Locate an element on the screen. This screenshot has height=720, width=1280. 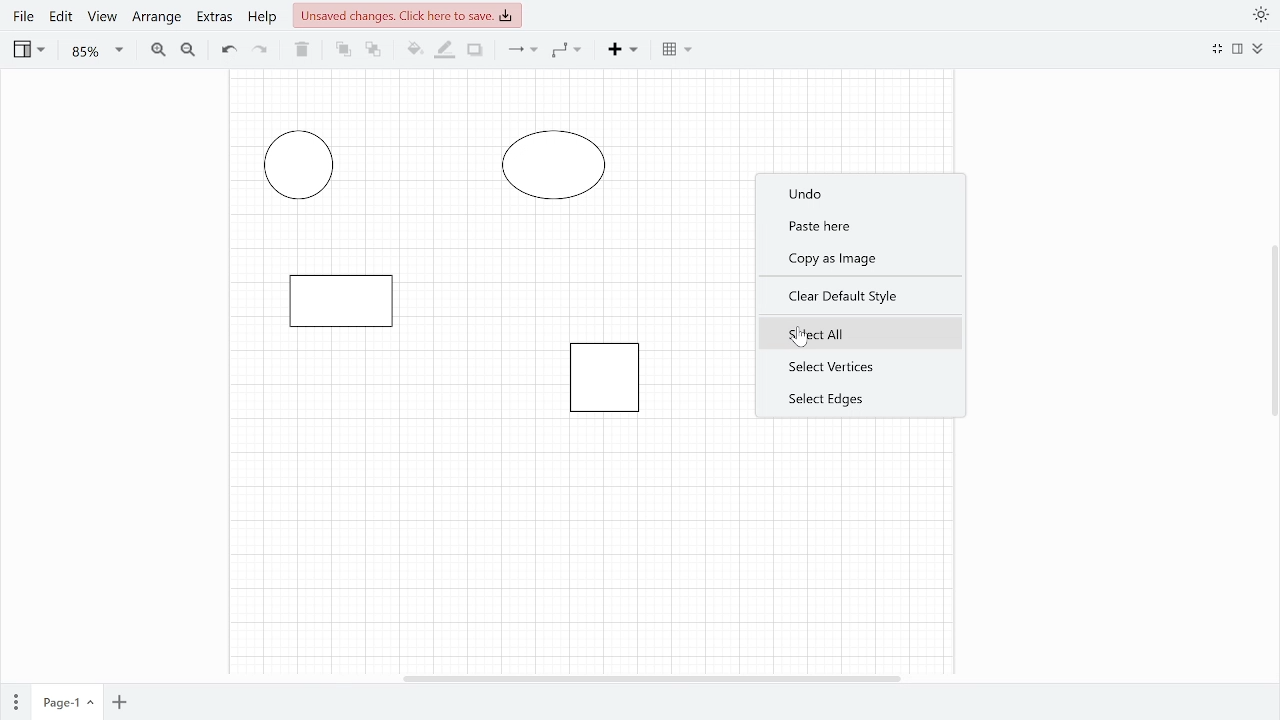
Circle is located at coordinates (551, 164).